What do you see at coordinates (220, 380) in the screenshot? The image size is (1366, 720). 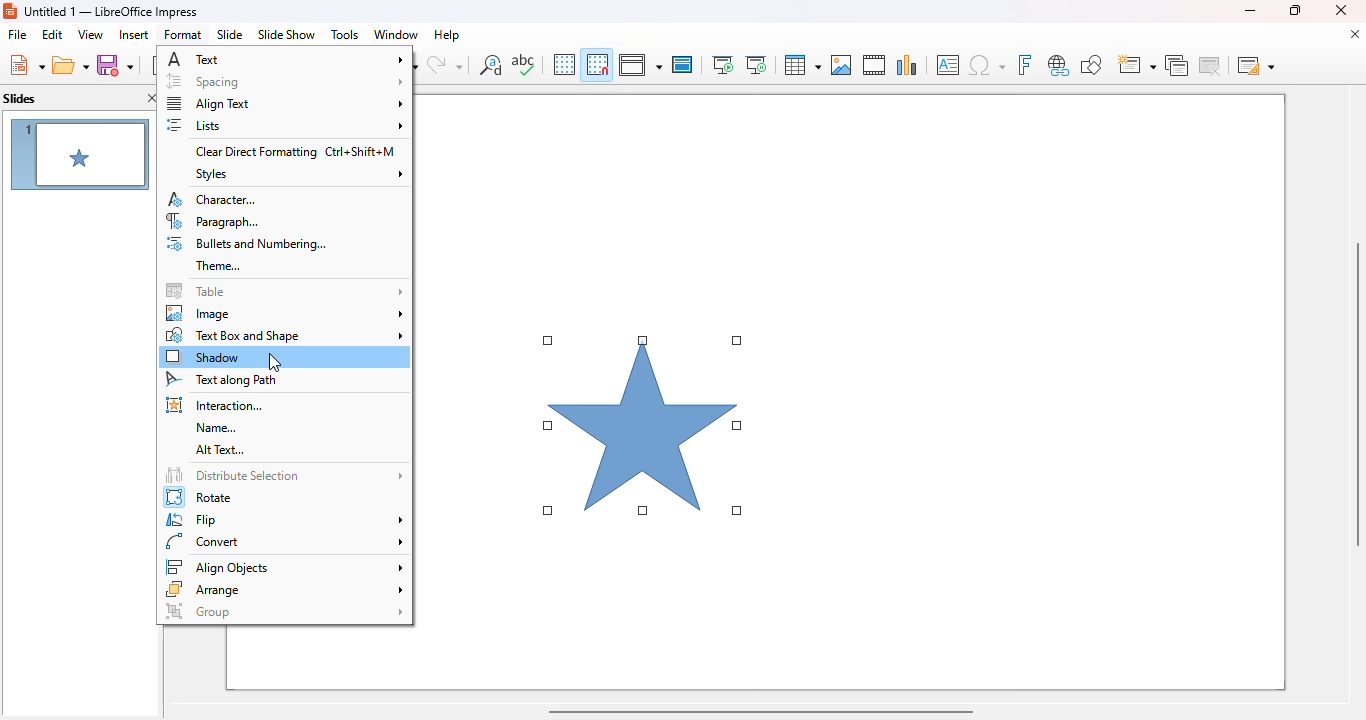 I see `text along path` at bounding box center [220, 380].